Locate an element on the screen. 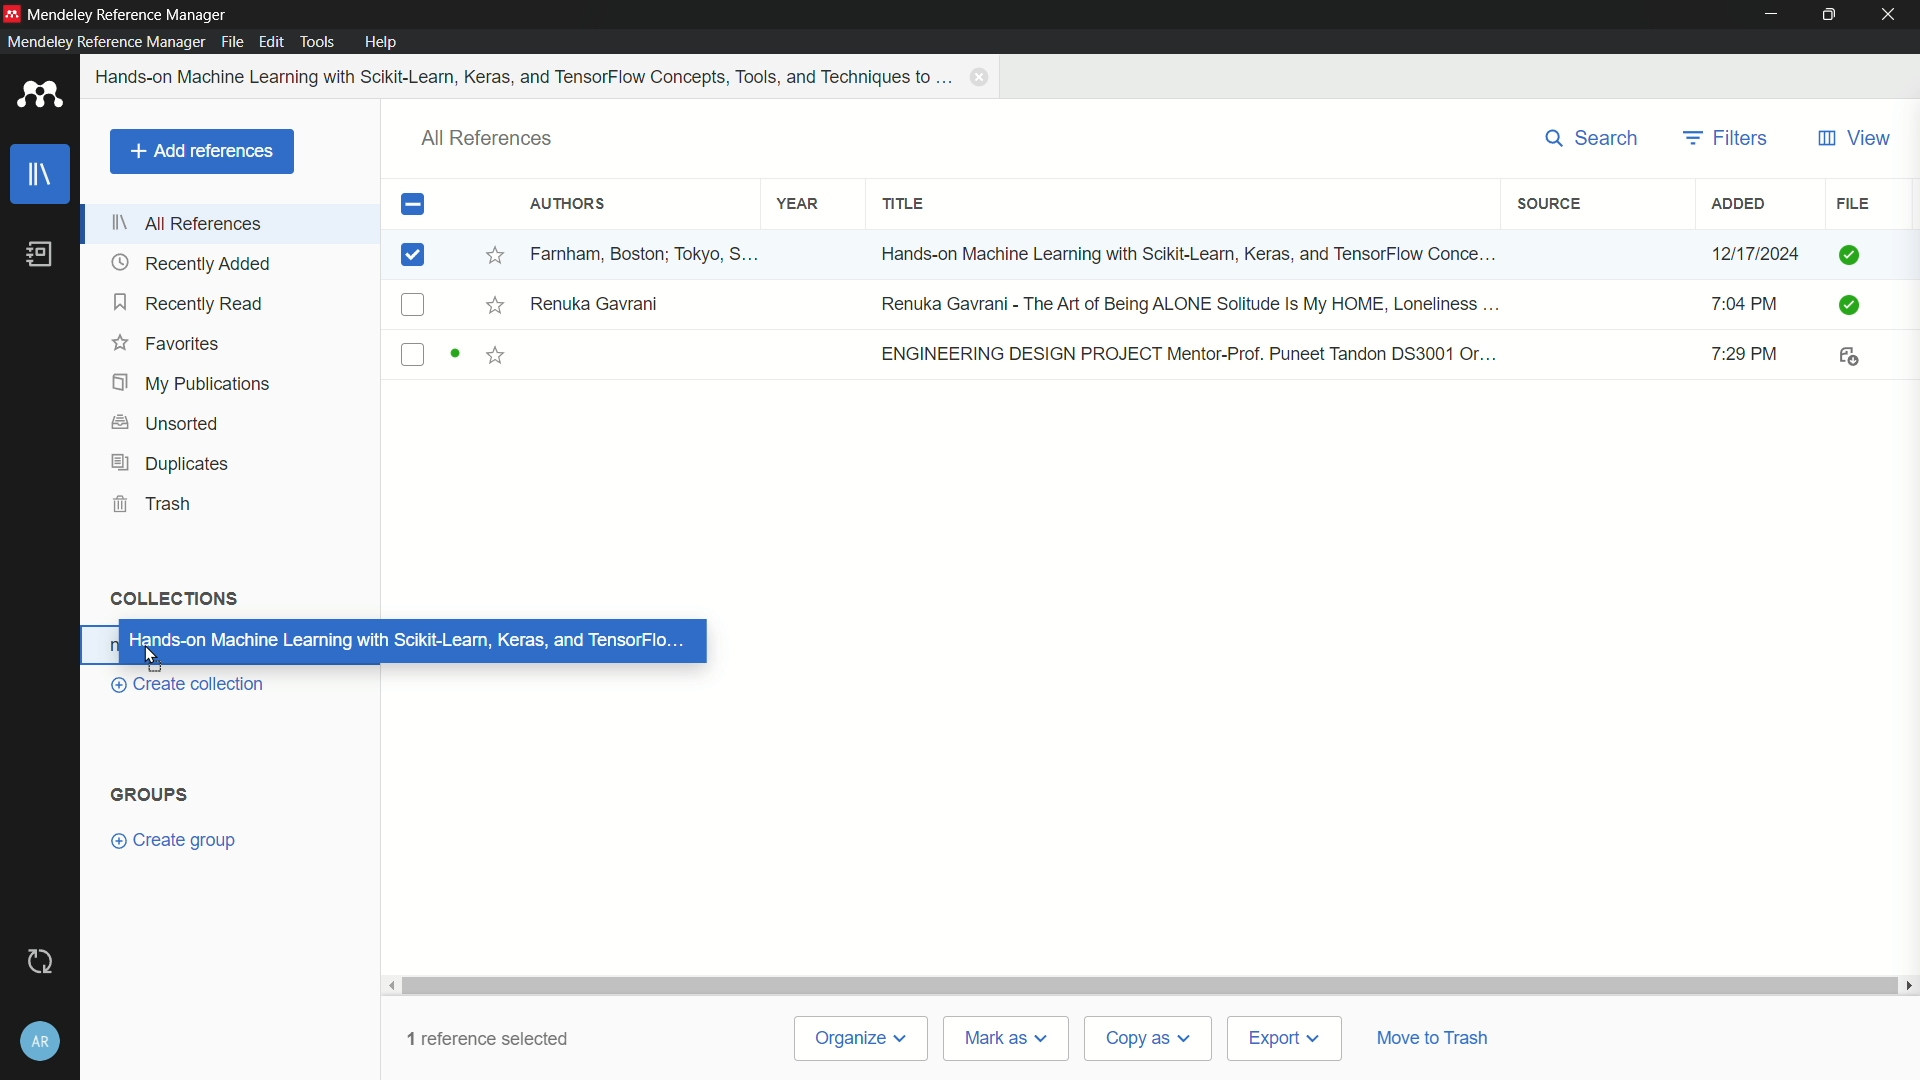 Image resolution: width=1920 pixels, height=1080 pixels. title is located at coordinates (904, 205).